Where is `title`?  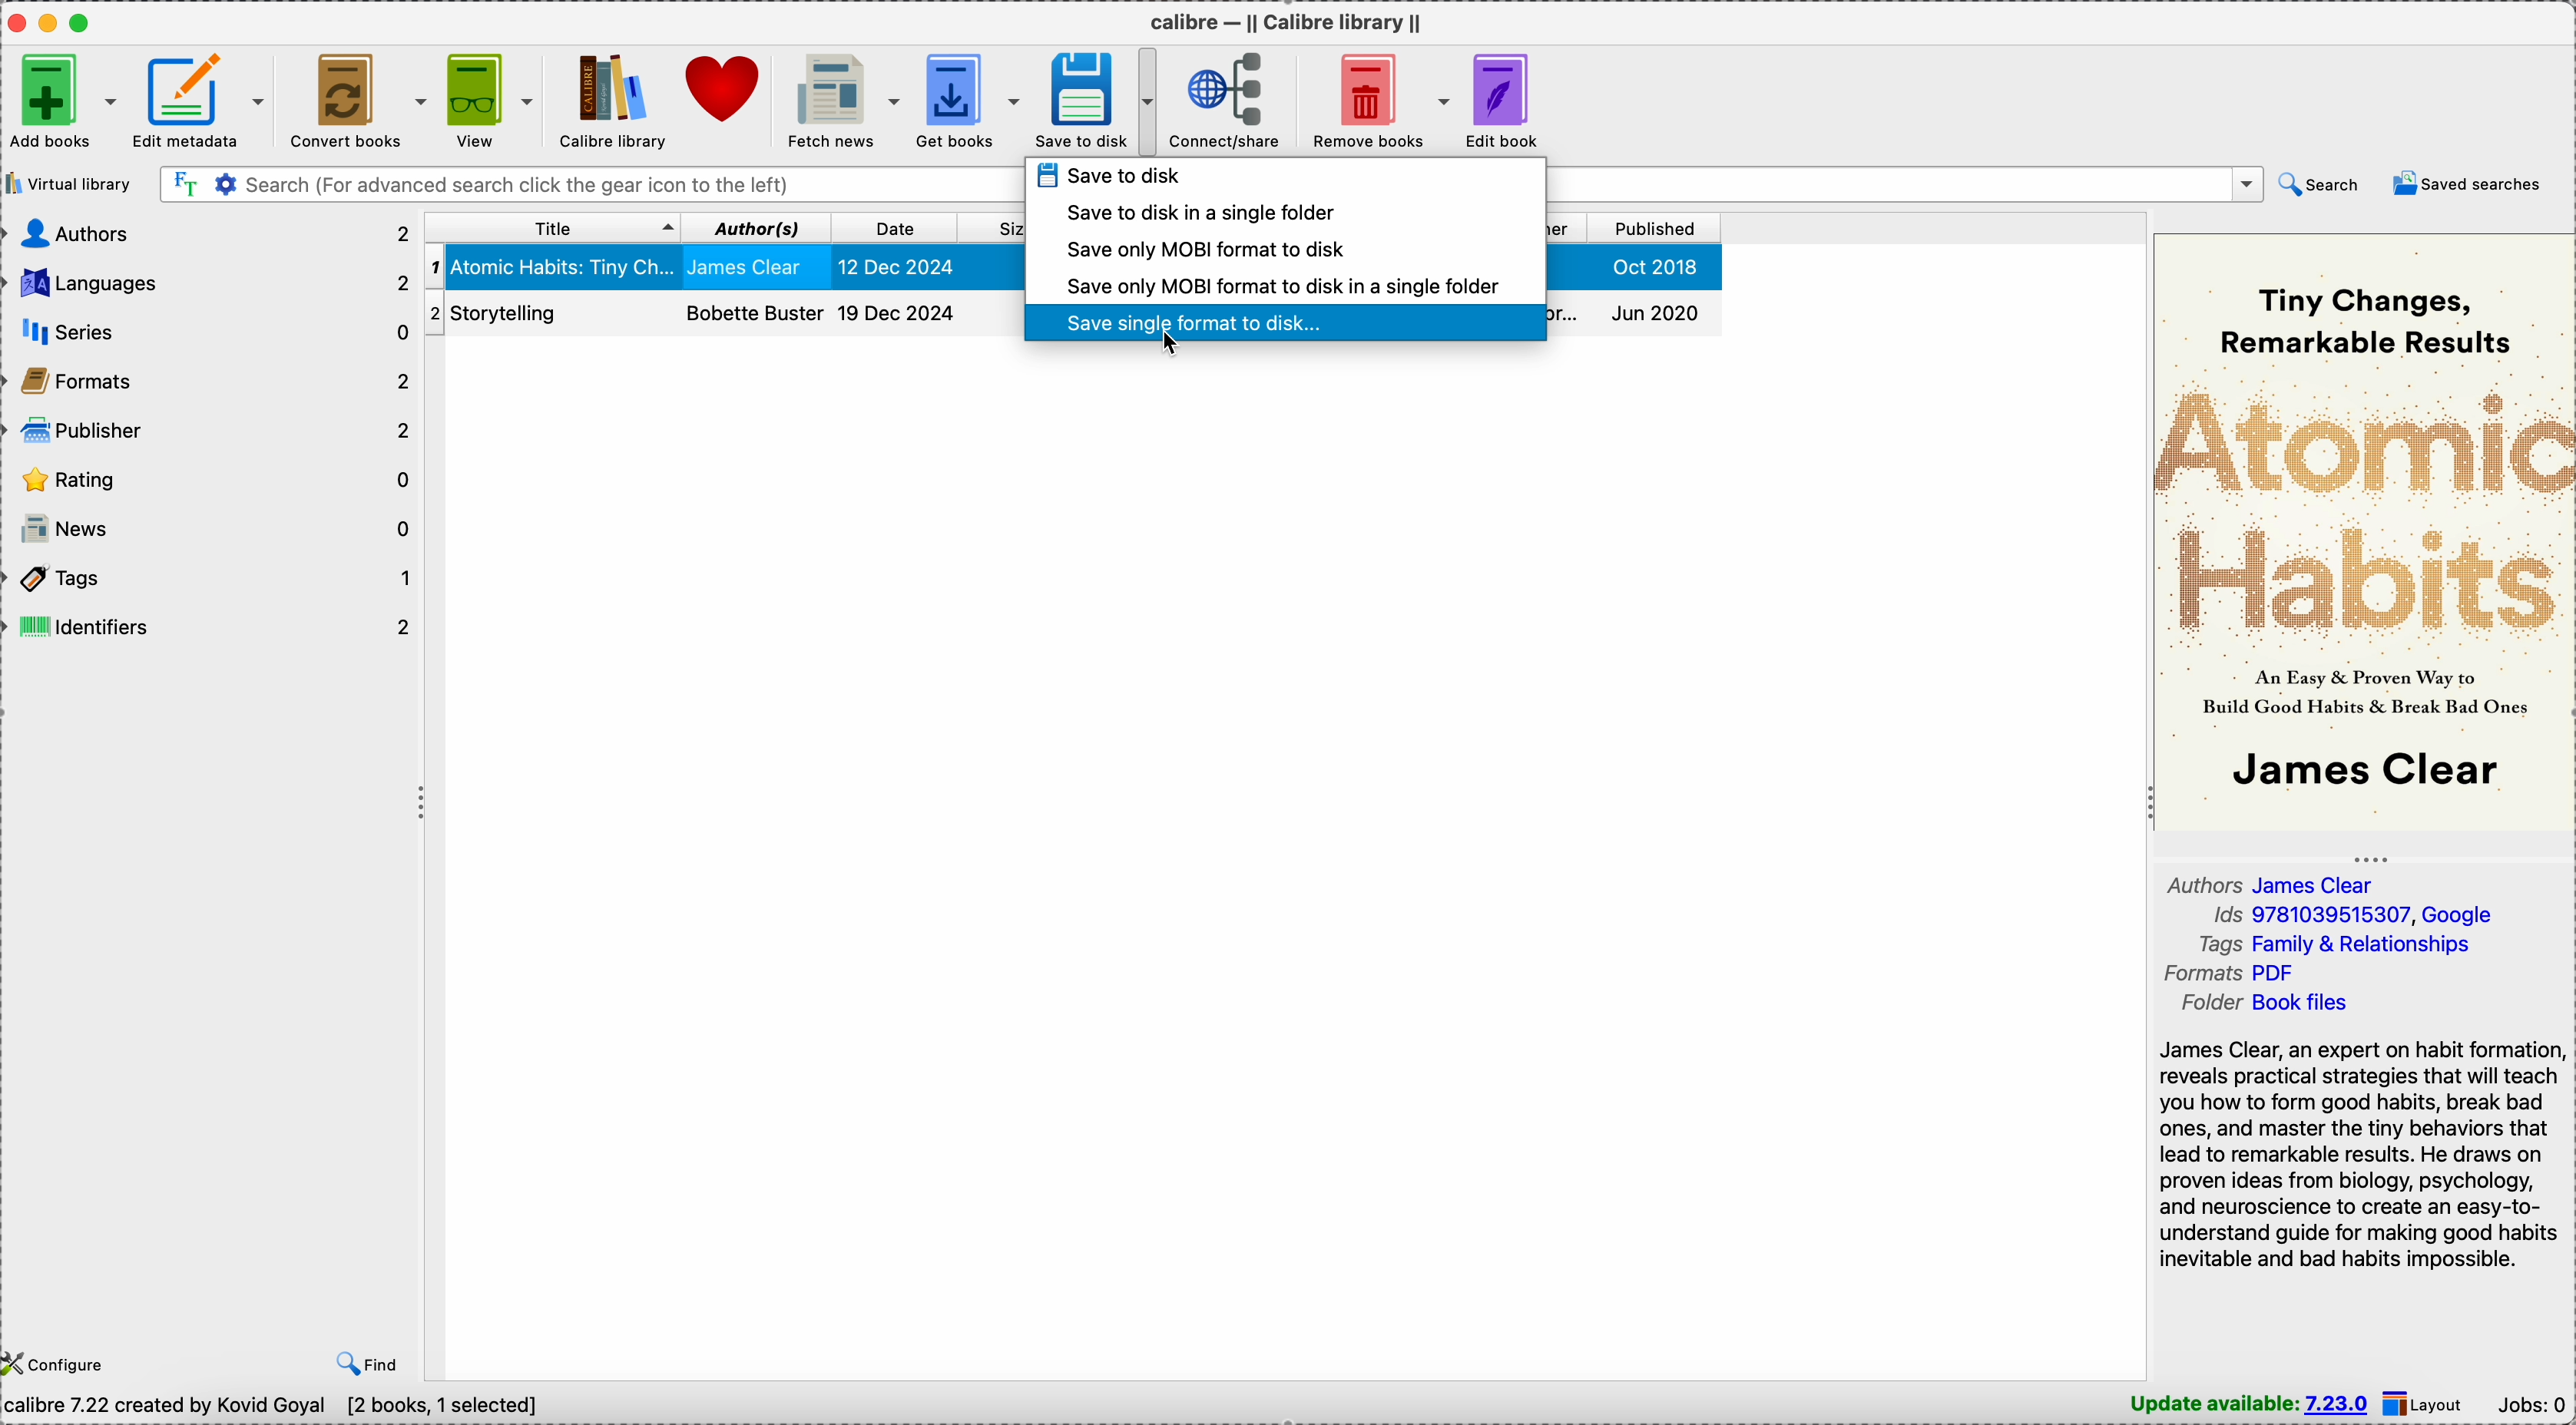 title is located at coordinates (554, 229).